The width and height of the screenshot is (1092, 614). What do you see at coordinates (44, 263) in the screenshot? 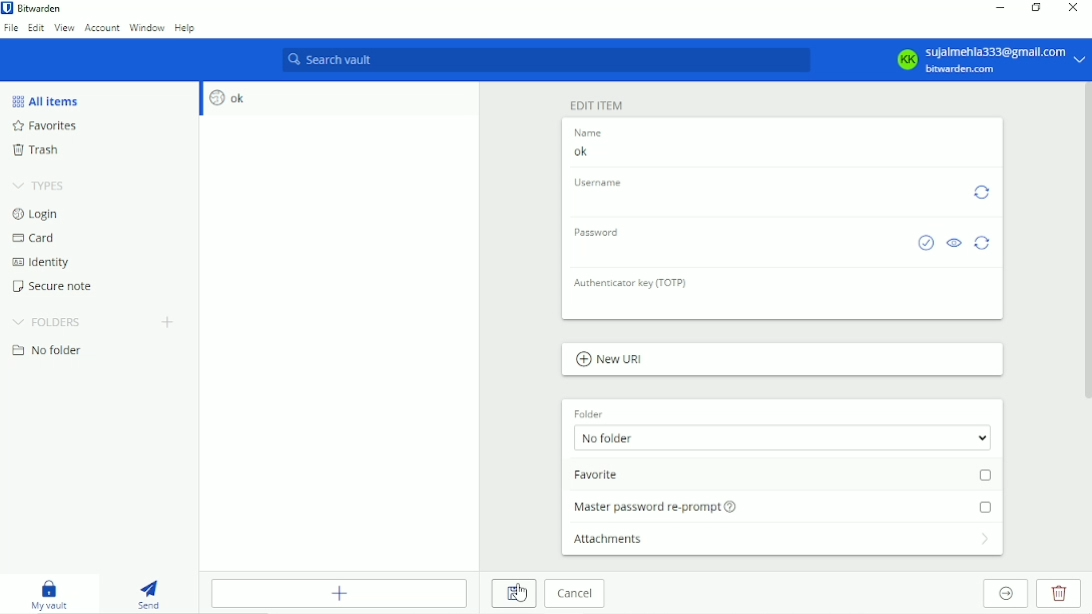
I see `Identify` at bounding box center [44, 263].